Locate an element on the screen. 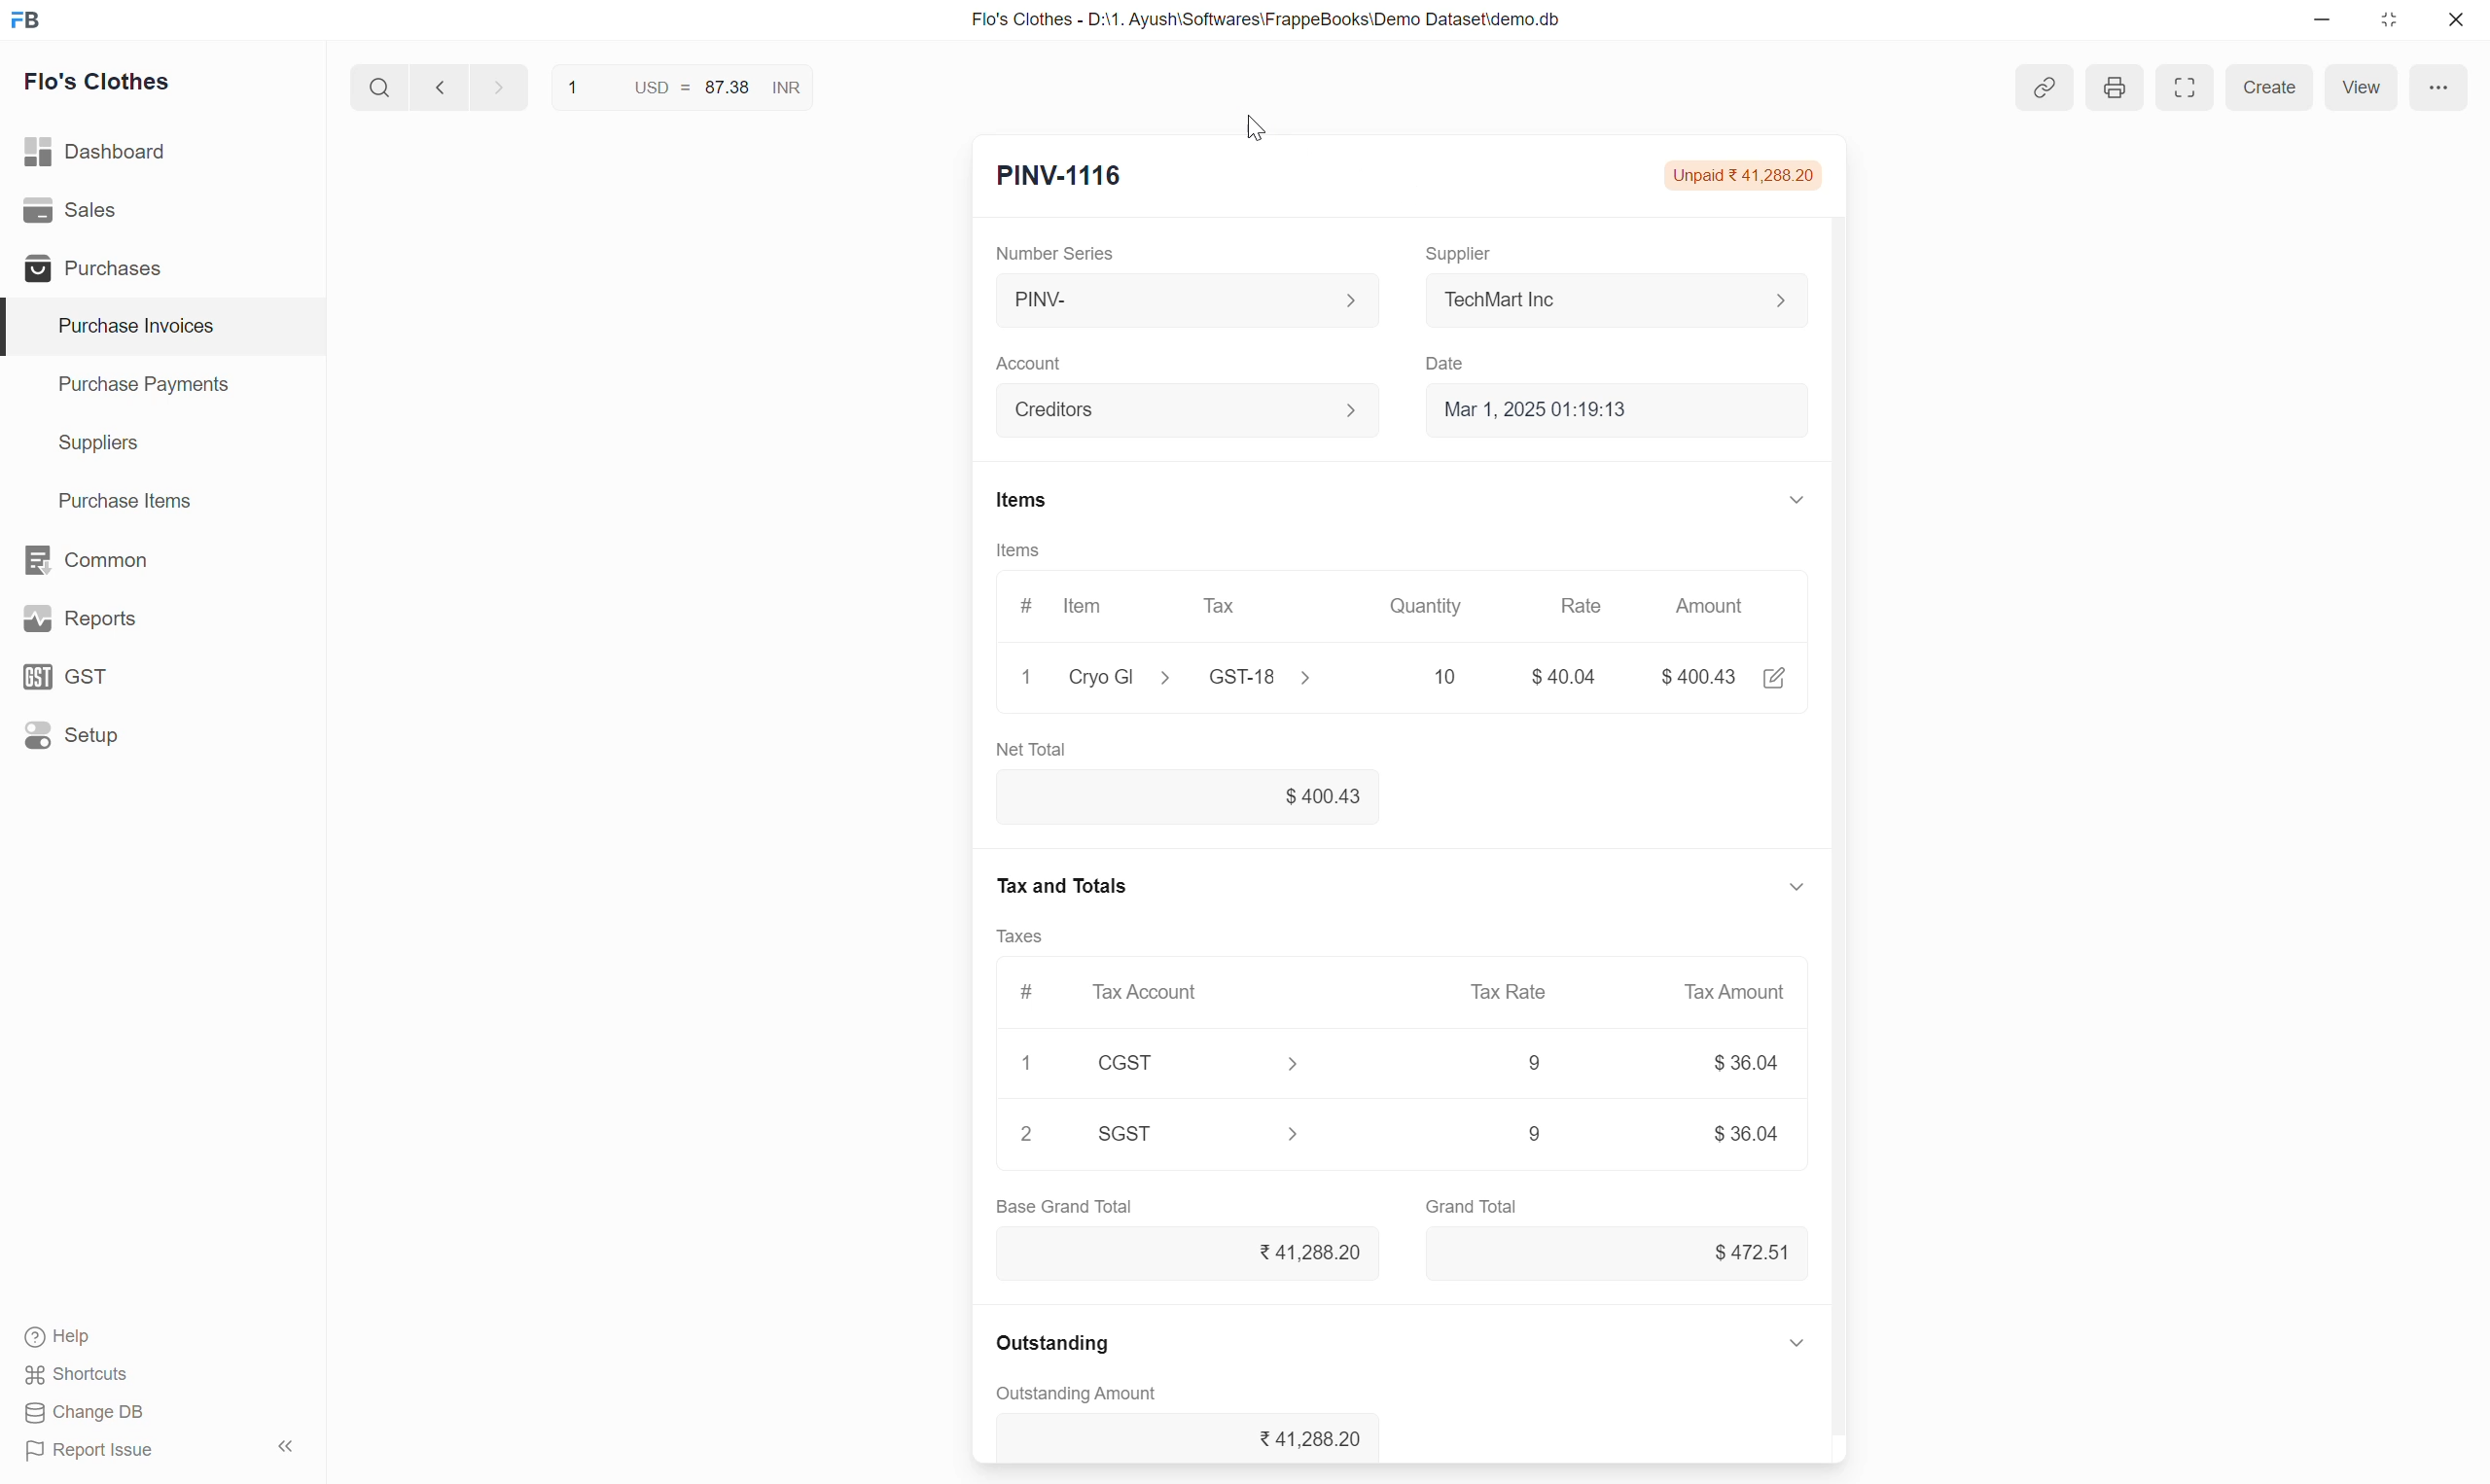 This screenshot has width=2490, height=1484. $36.04 is located at coordinates (1734, 1063).